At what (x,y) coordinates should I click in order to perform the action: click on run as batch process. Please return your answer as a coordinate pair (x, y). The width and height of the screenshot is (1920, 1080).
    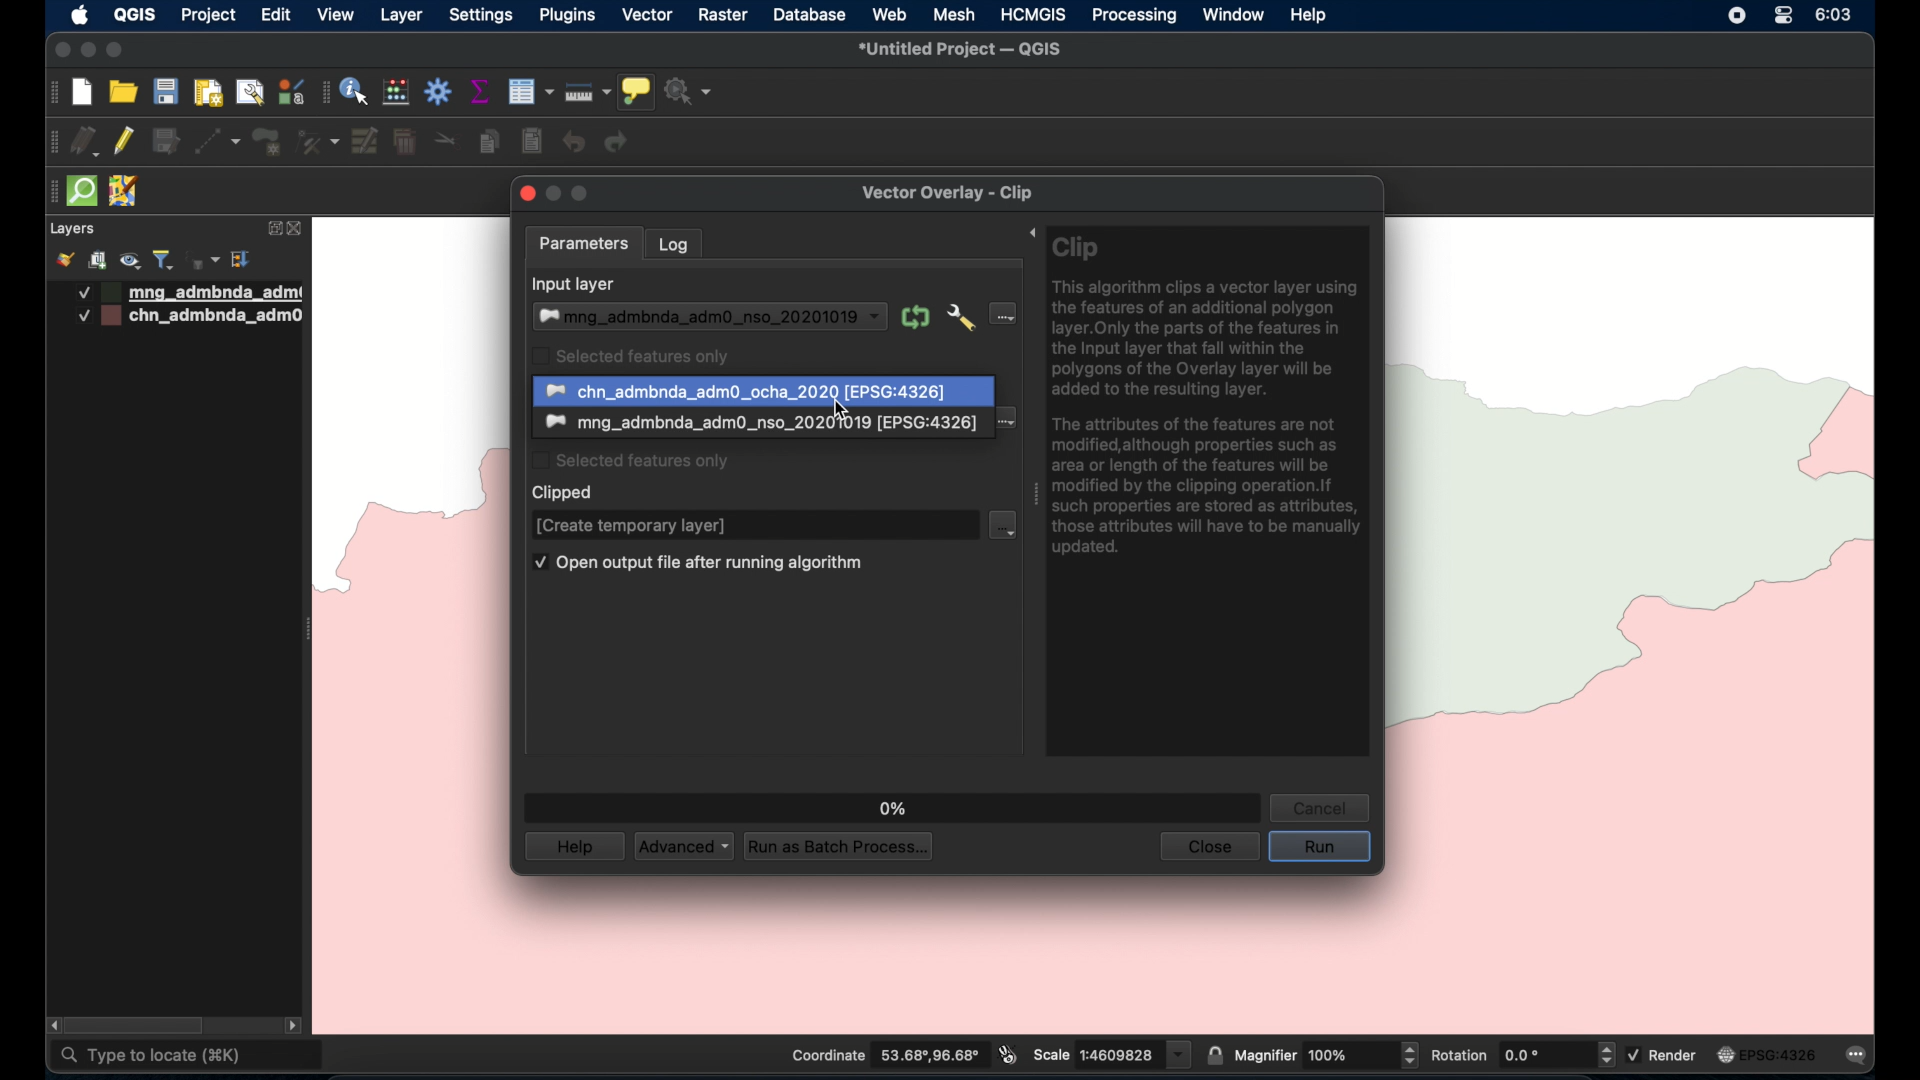
    Looking at the image, I should click on (835, 845).